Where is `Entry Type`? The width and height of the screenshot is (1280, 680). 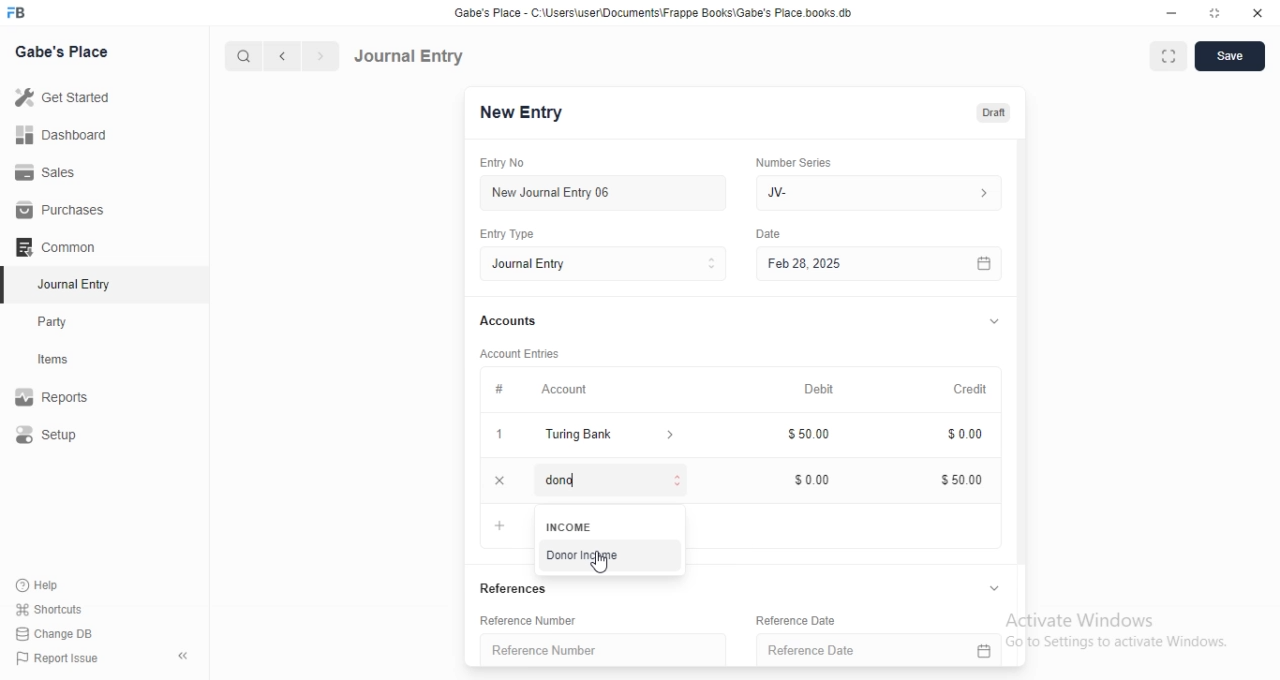 Entry Type is located at coordinates (514, 233).